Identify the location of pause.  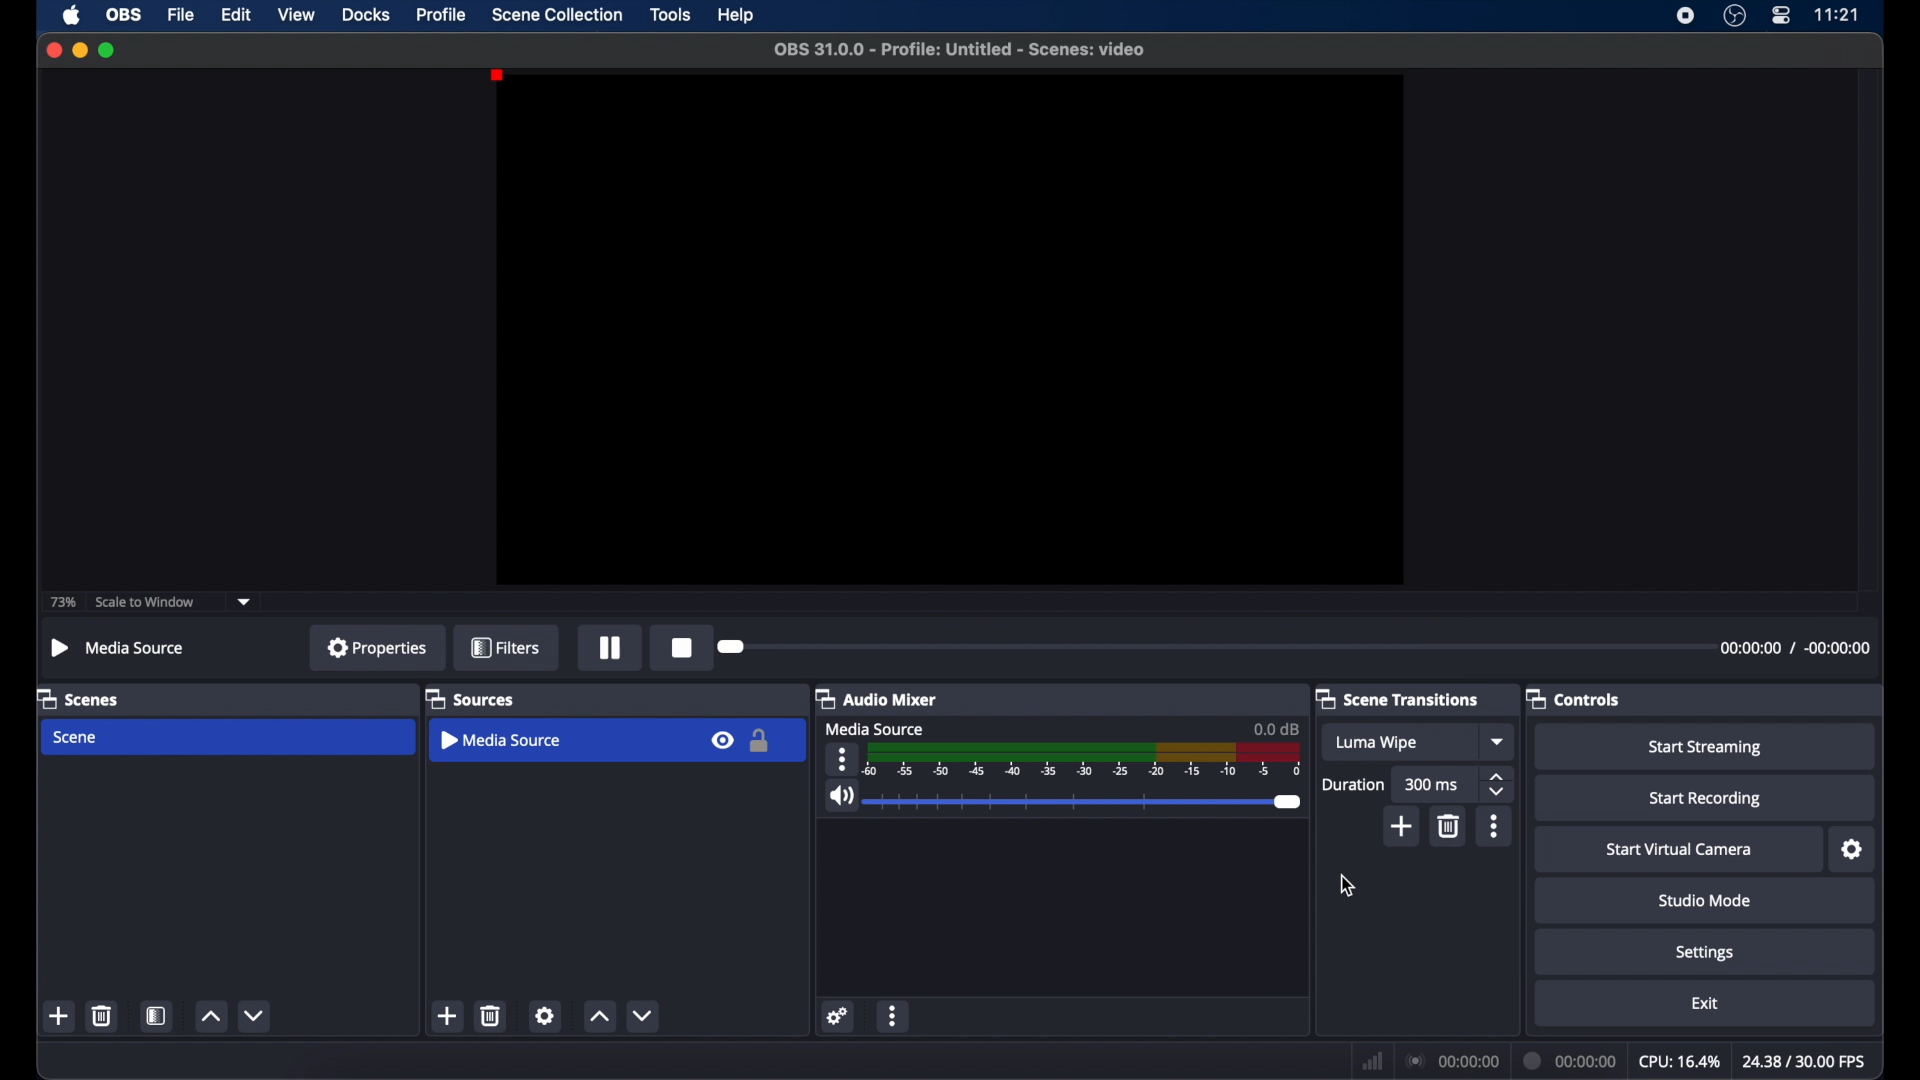
(612, 648).